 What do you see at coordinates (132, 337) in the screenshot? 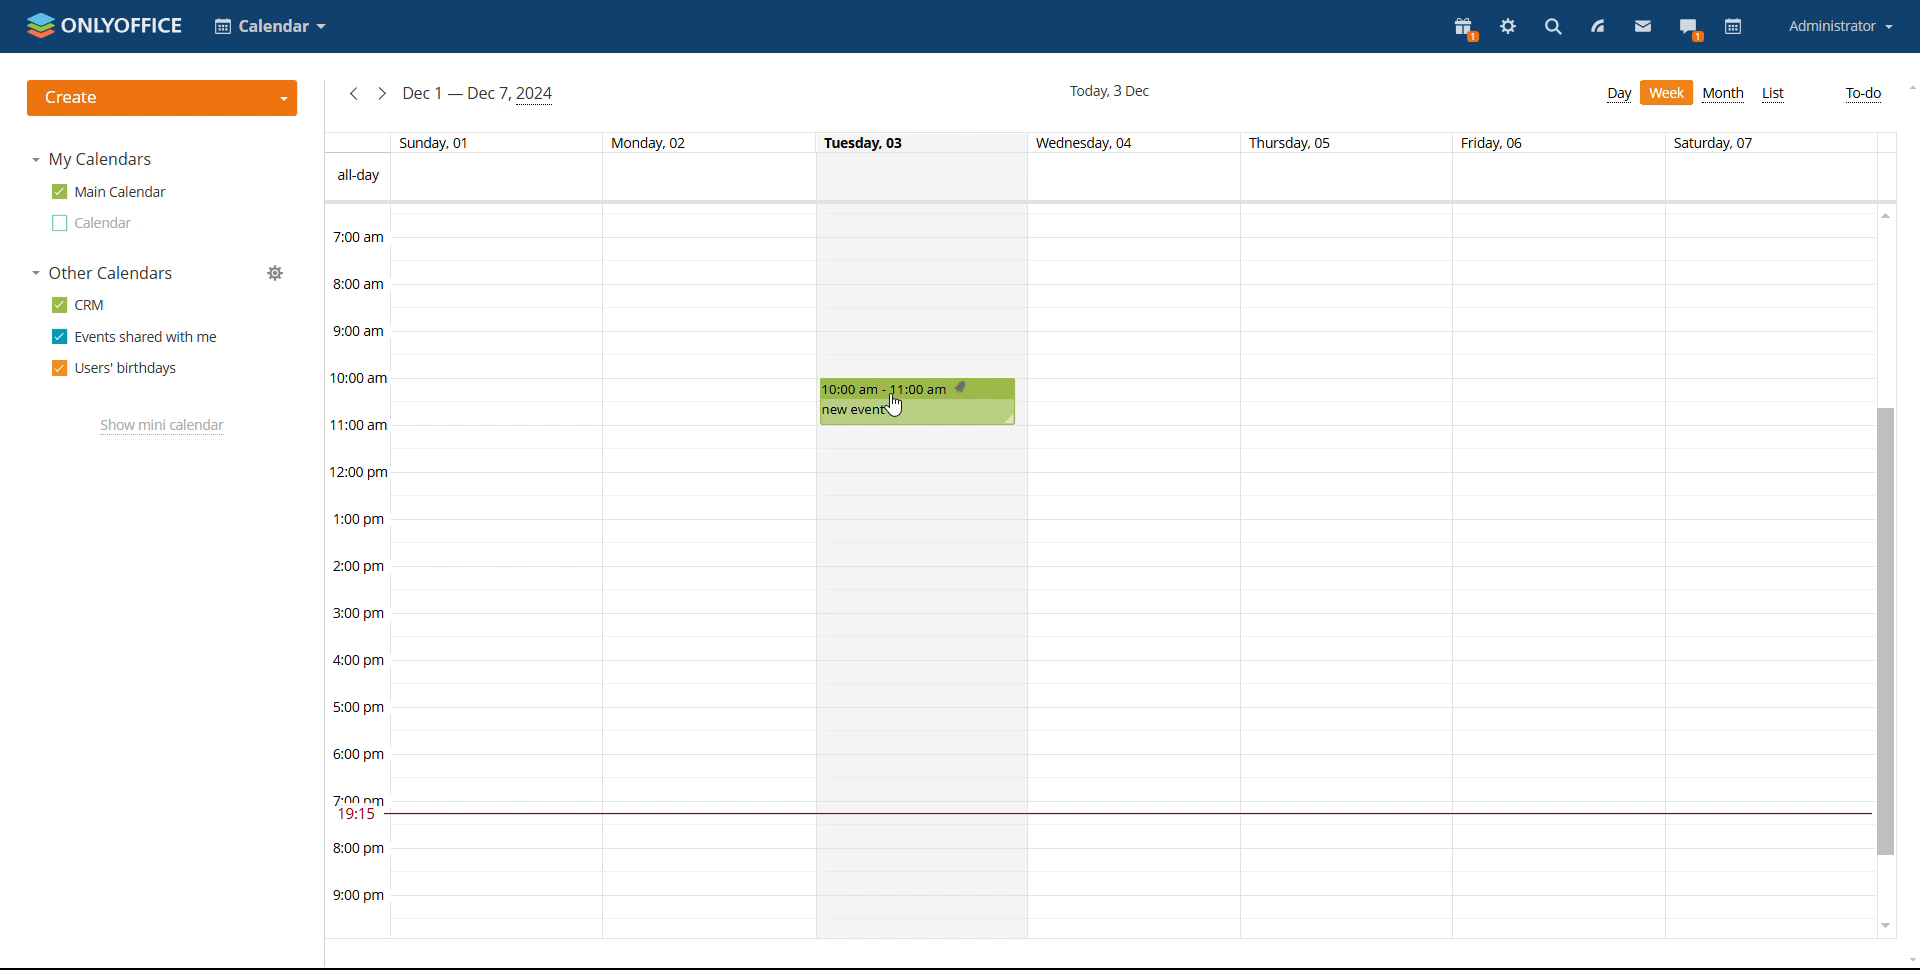
I see `Events shared with me` at bounding box center [132, 337].